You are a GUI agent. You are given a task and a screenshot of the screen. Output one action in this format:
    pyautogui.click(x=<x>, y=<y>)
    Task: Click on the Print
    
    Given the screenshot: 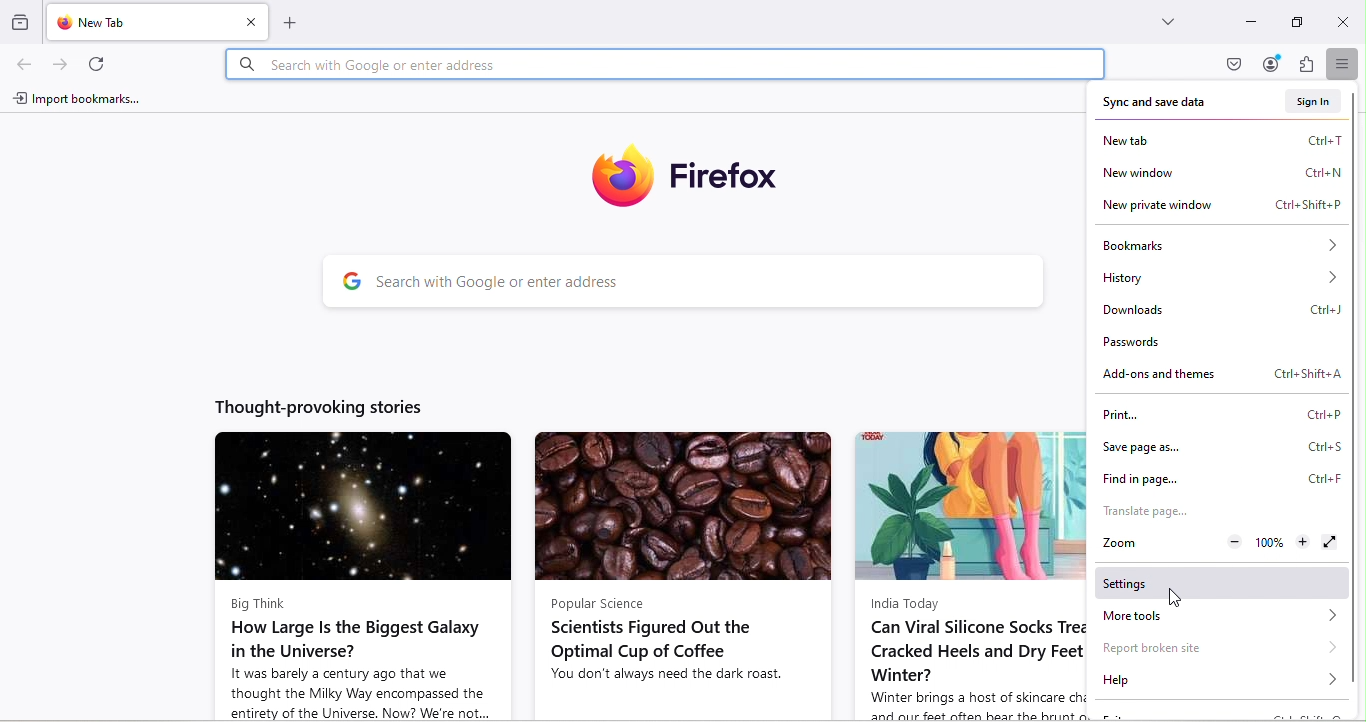 What is the action you would take?
    pyautogui.click(x=1223, y=416)
    